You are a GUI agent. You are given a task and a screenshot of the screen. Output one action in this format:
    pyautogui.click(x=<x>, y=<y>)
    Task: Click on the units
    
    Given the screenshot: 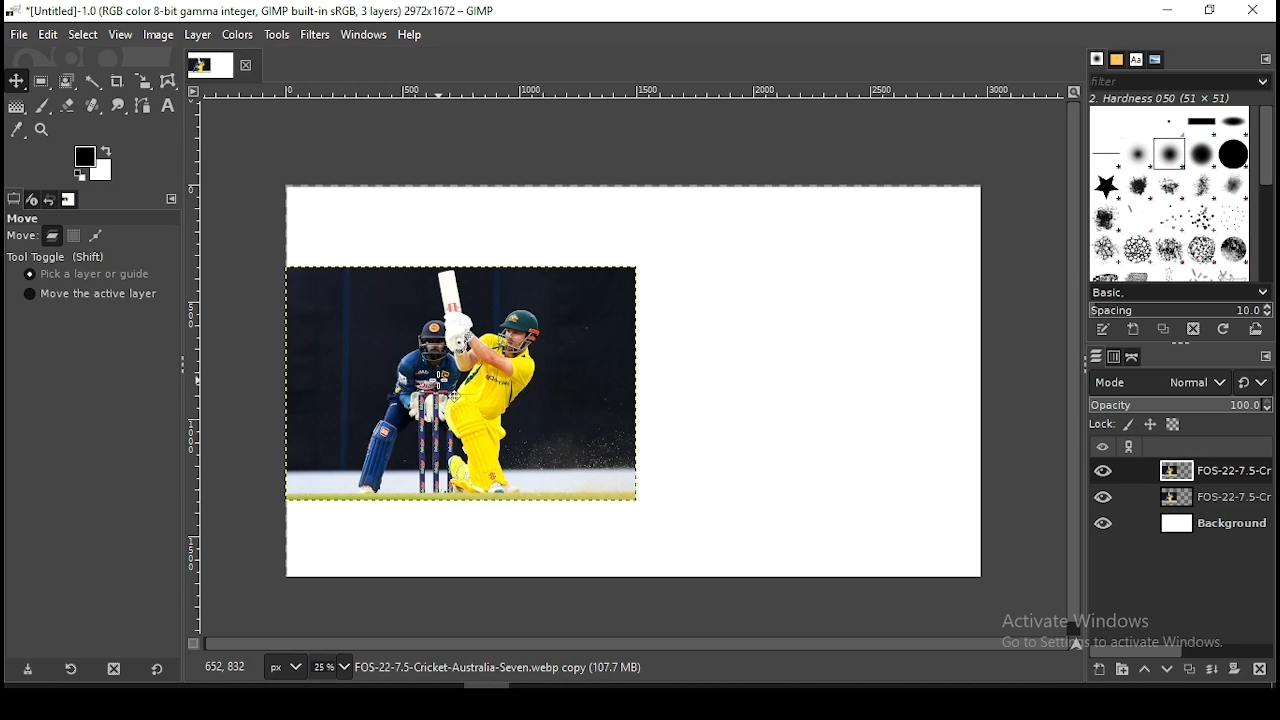 What is the action you would take?
    pyautogui.click(x=285, y=668)
    